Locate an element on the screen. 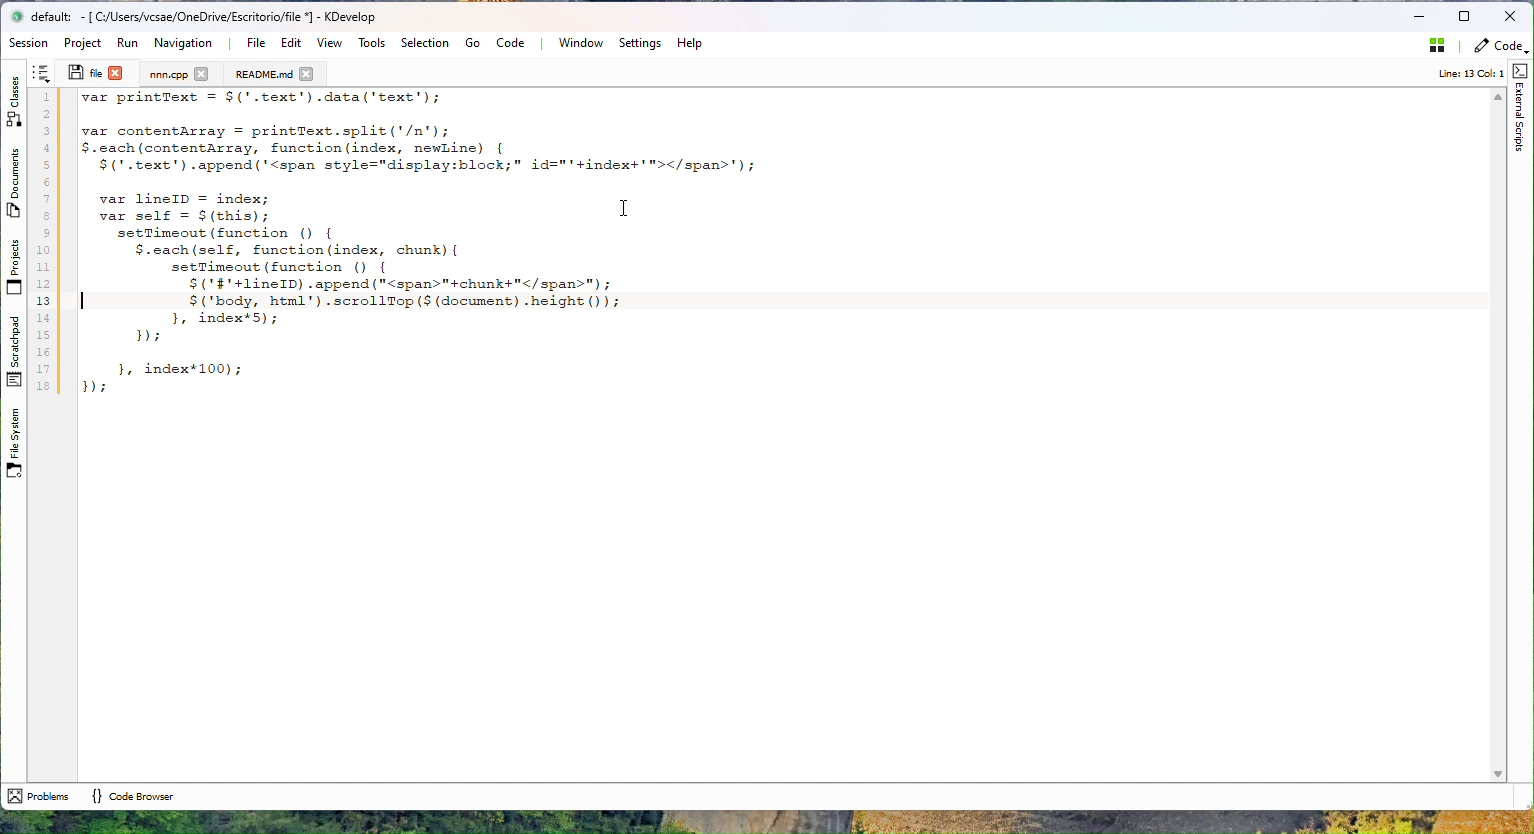  info is located at coordinates (1462, 74).